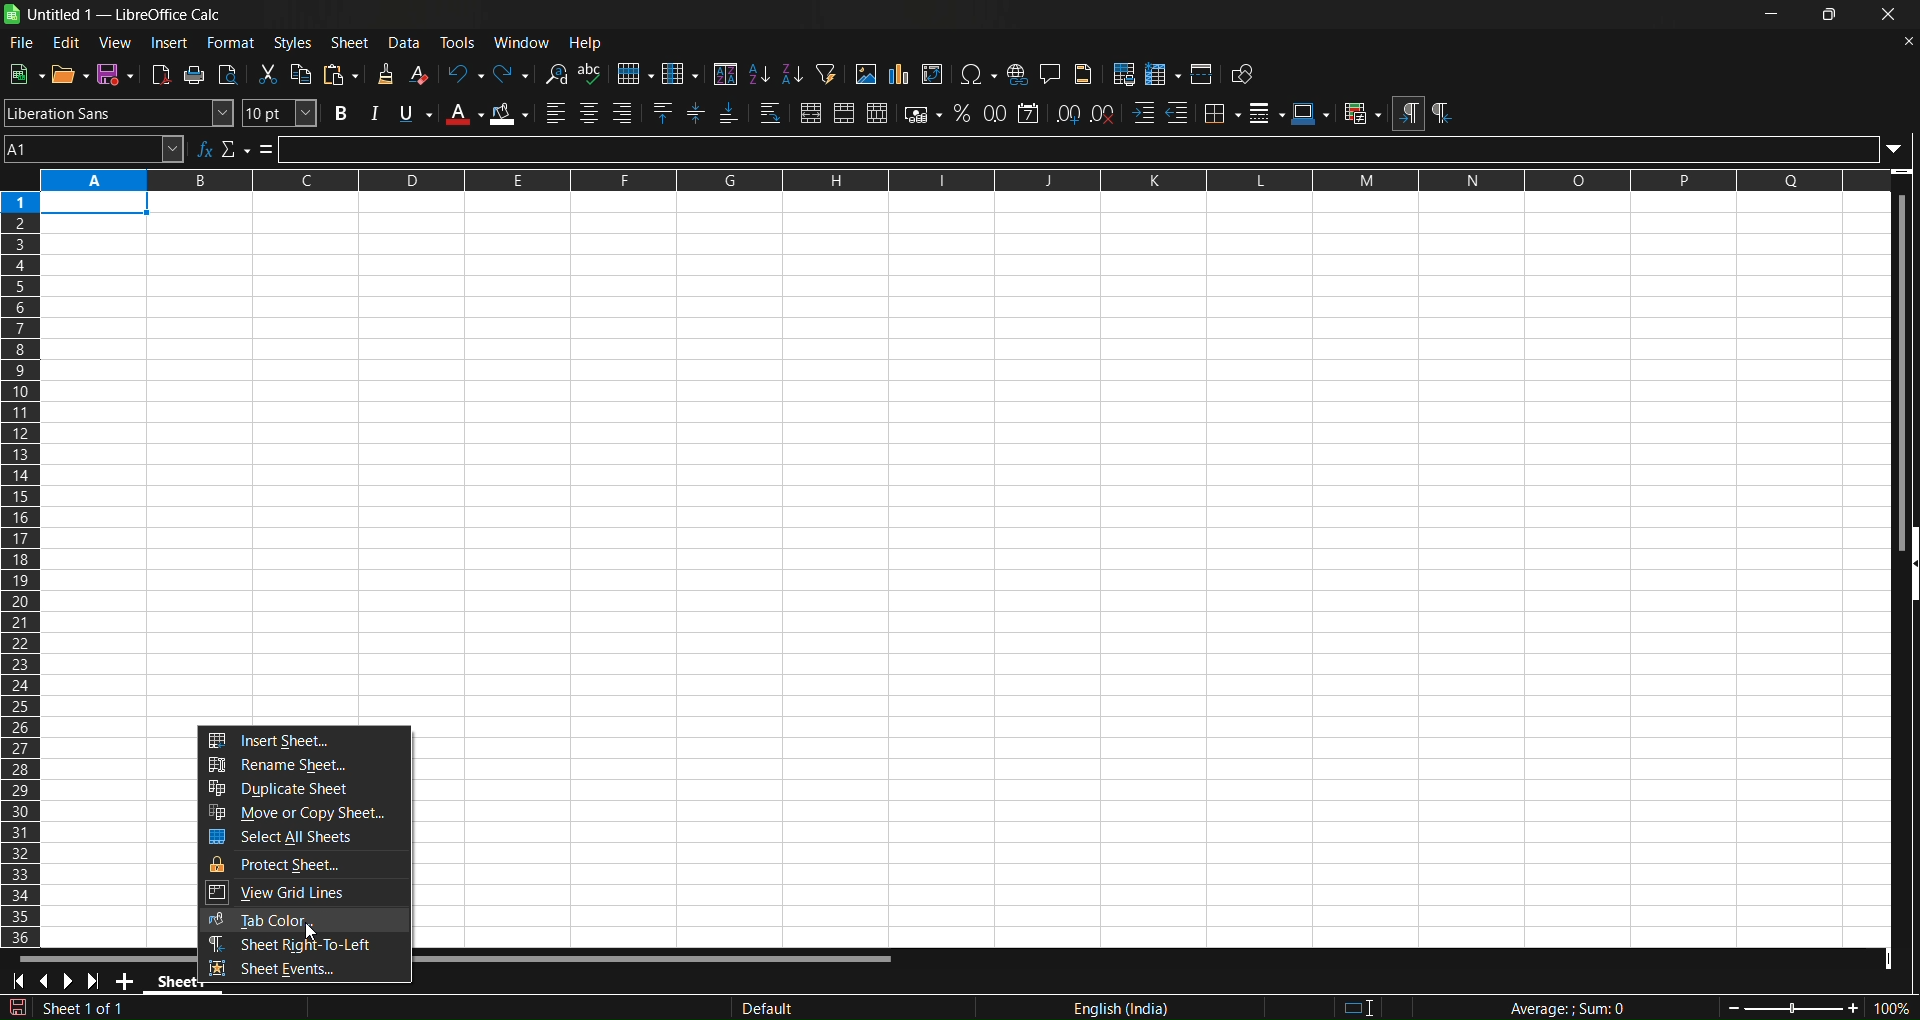  Describe the element at coordinates (281, 113) in the screenshot. I see `font size` at that location.